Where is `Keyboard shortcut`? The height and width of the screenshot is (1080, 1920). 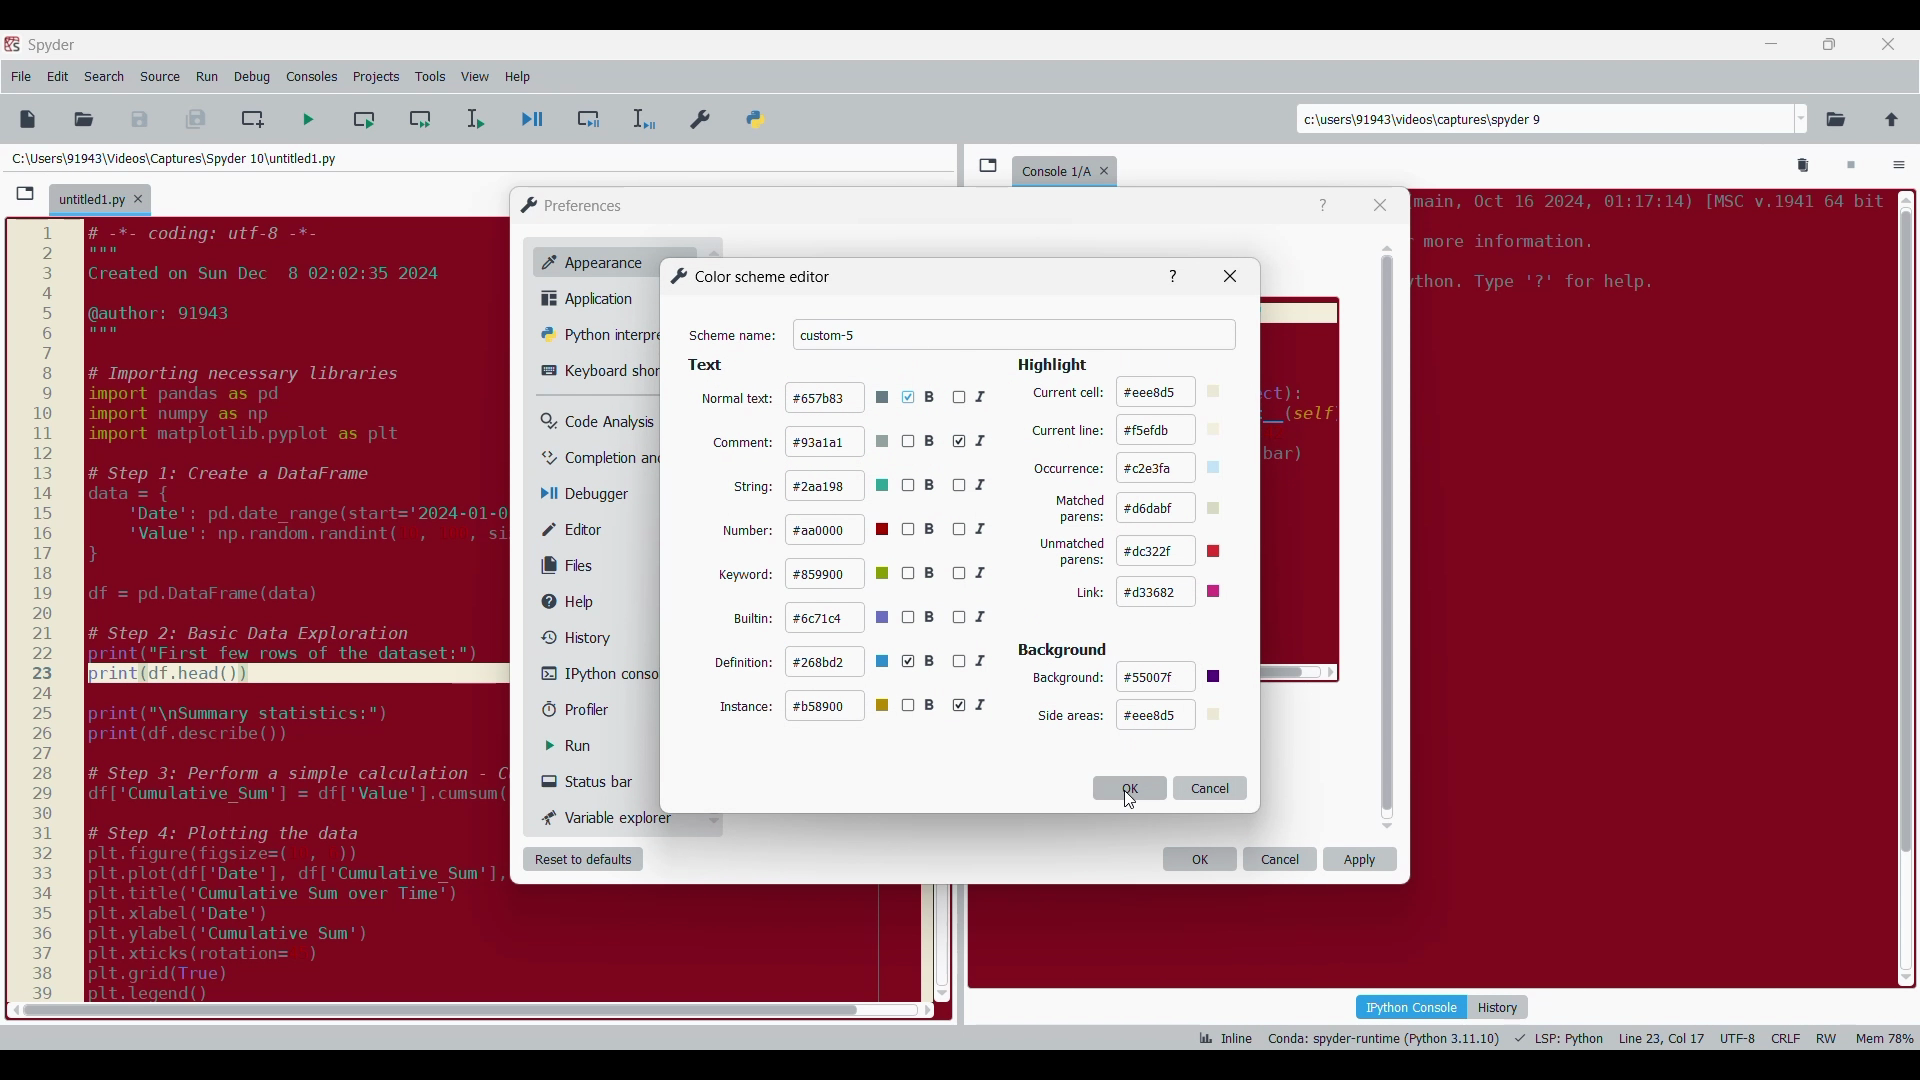
Keyboard shortcut is located at coordinates (600, 371).